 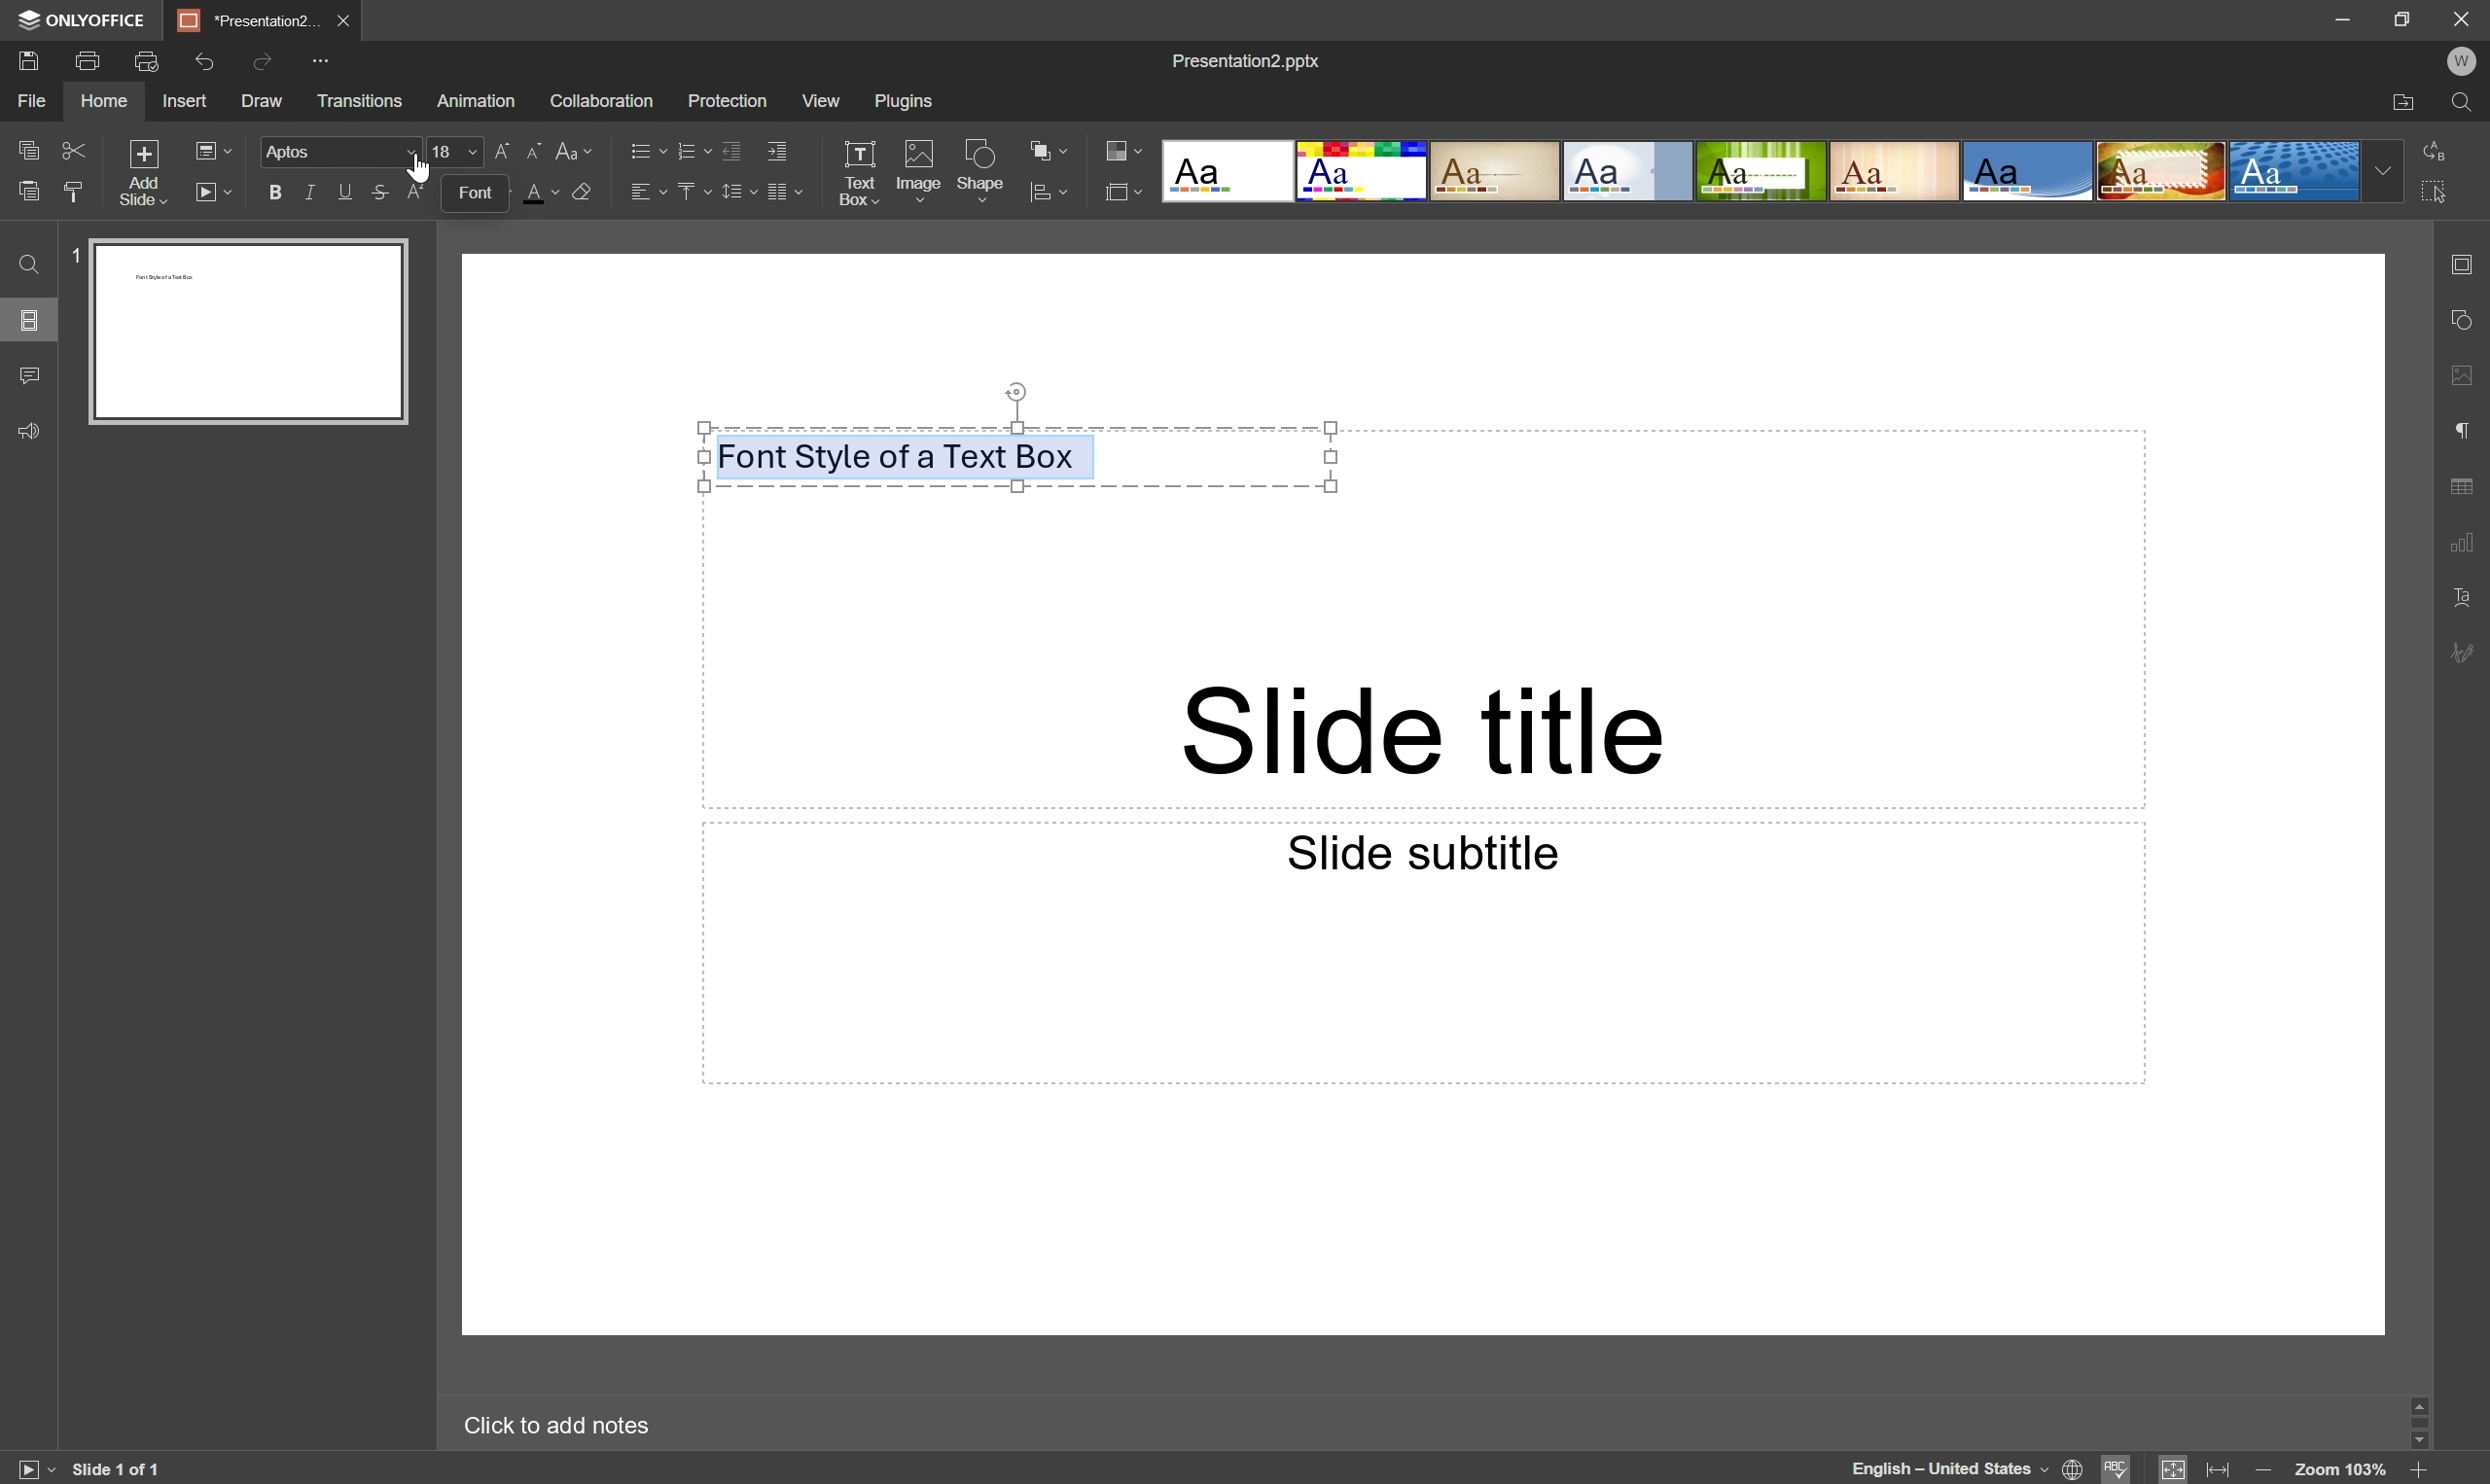 What do you see at coordinates (143, 63) in the screenshot?
I see `Quick print` at bounding box center [143, 63].